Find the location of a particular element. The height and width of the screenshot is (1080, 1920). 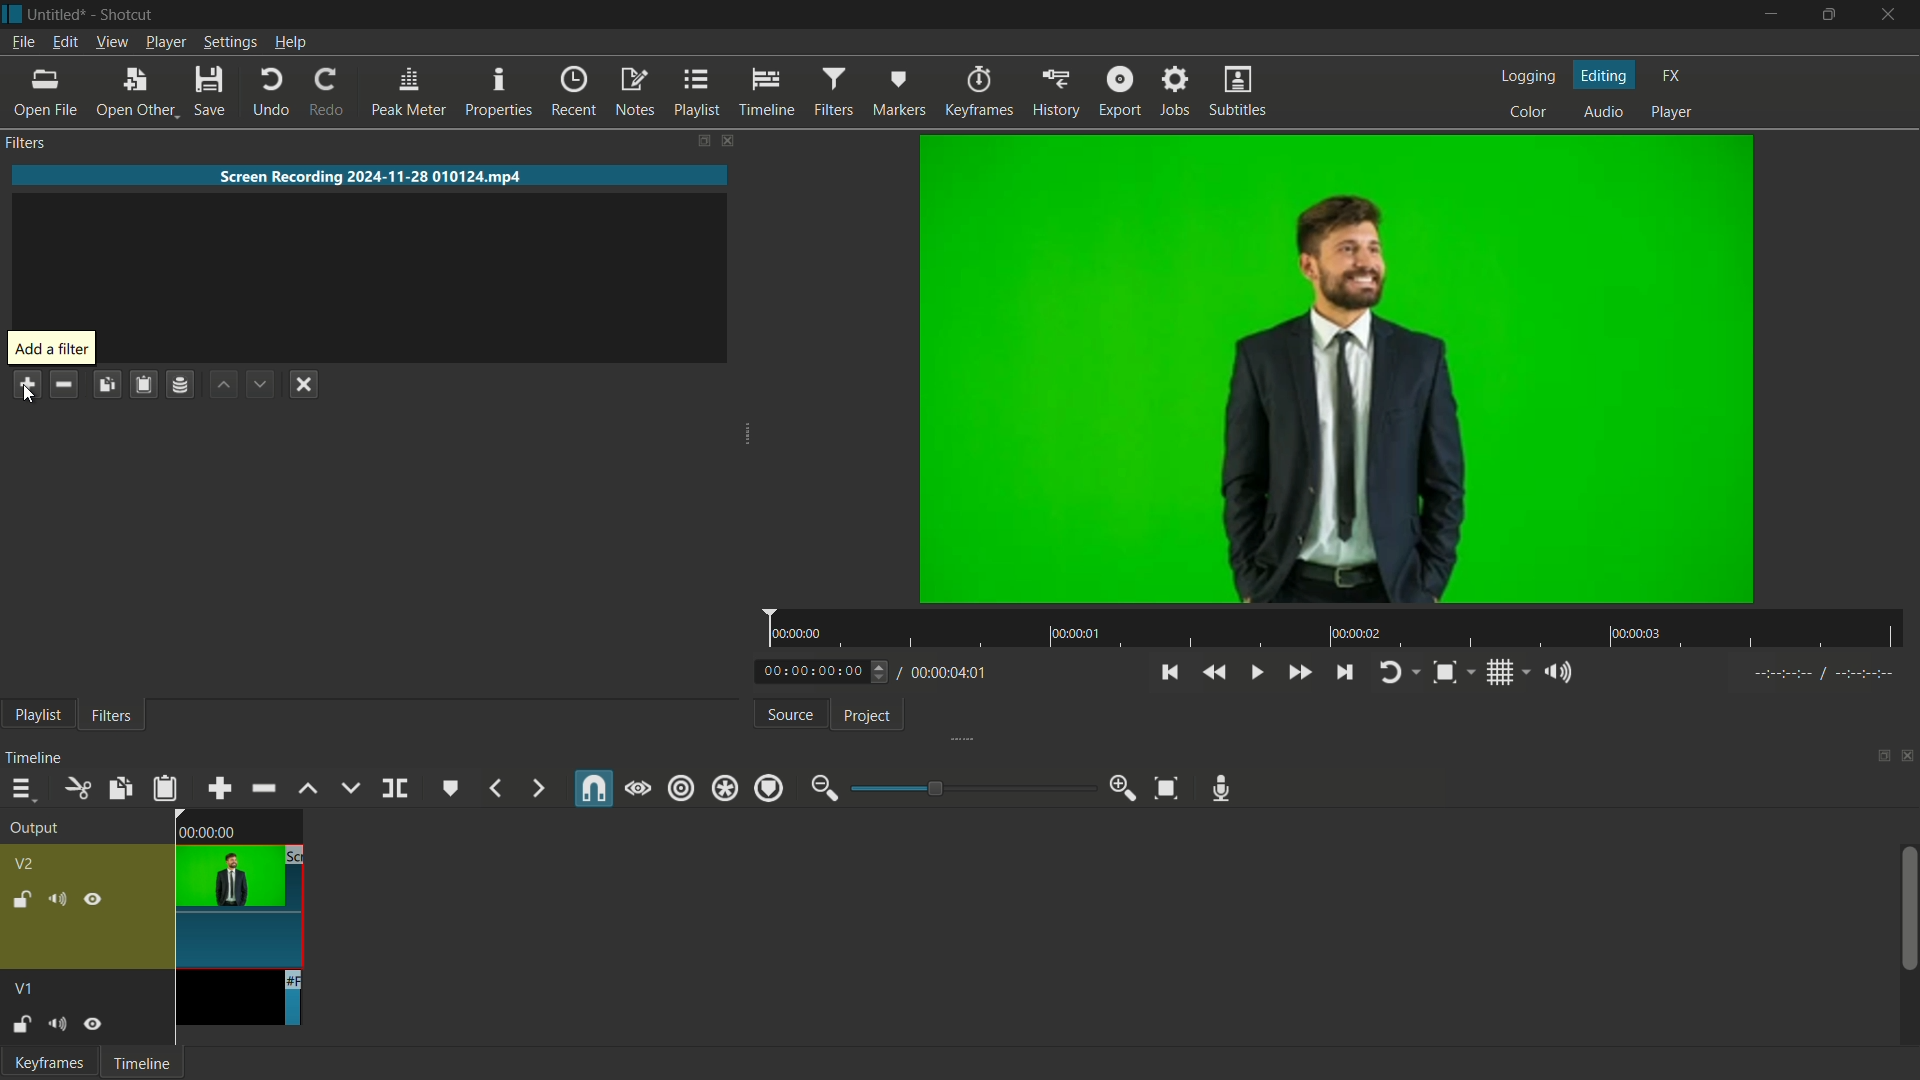

v2 is located at coordinates (29, 864).